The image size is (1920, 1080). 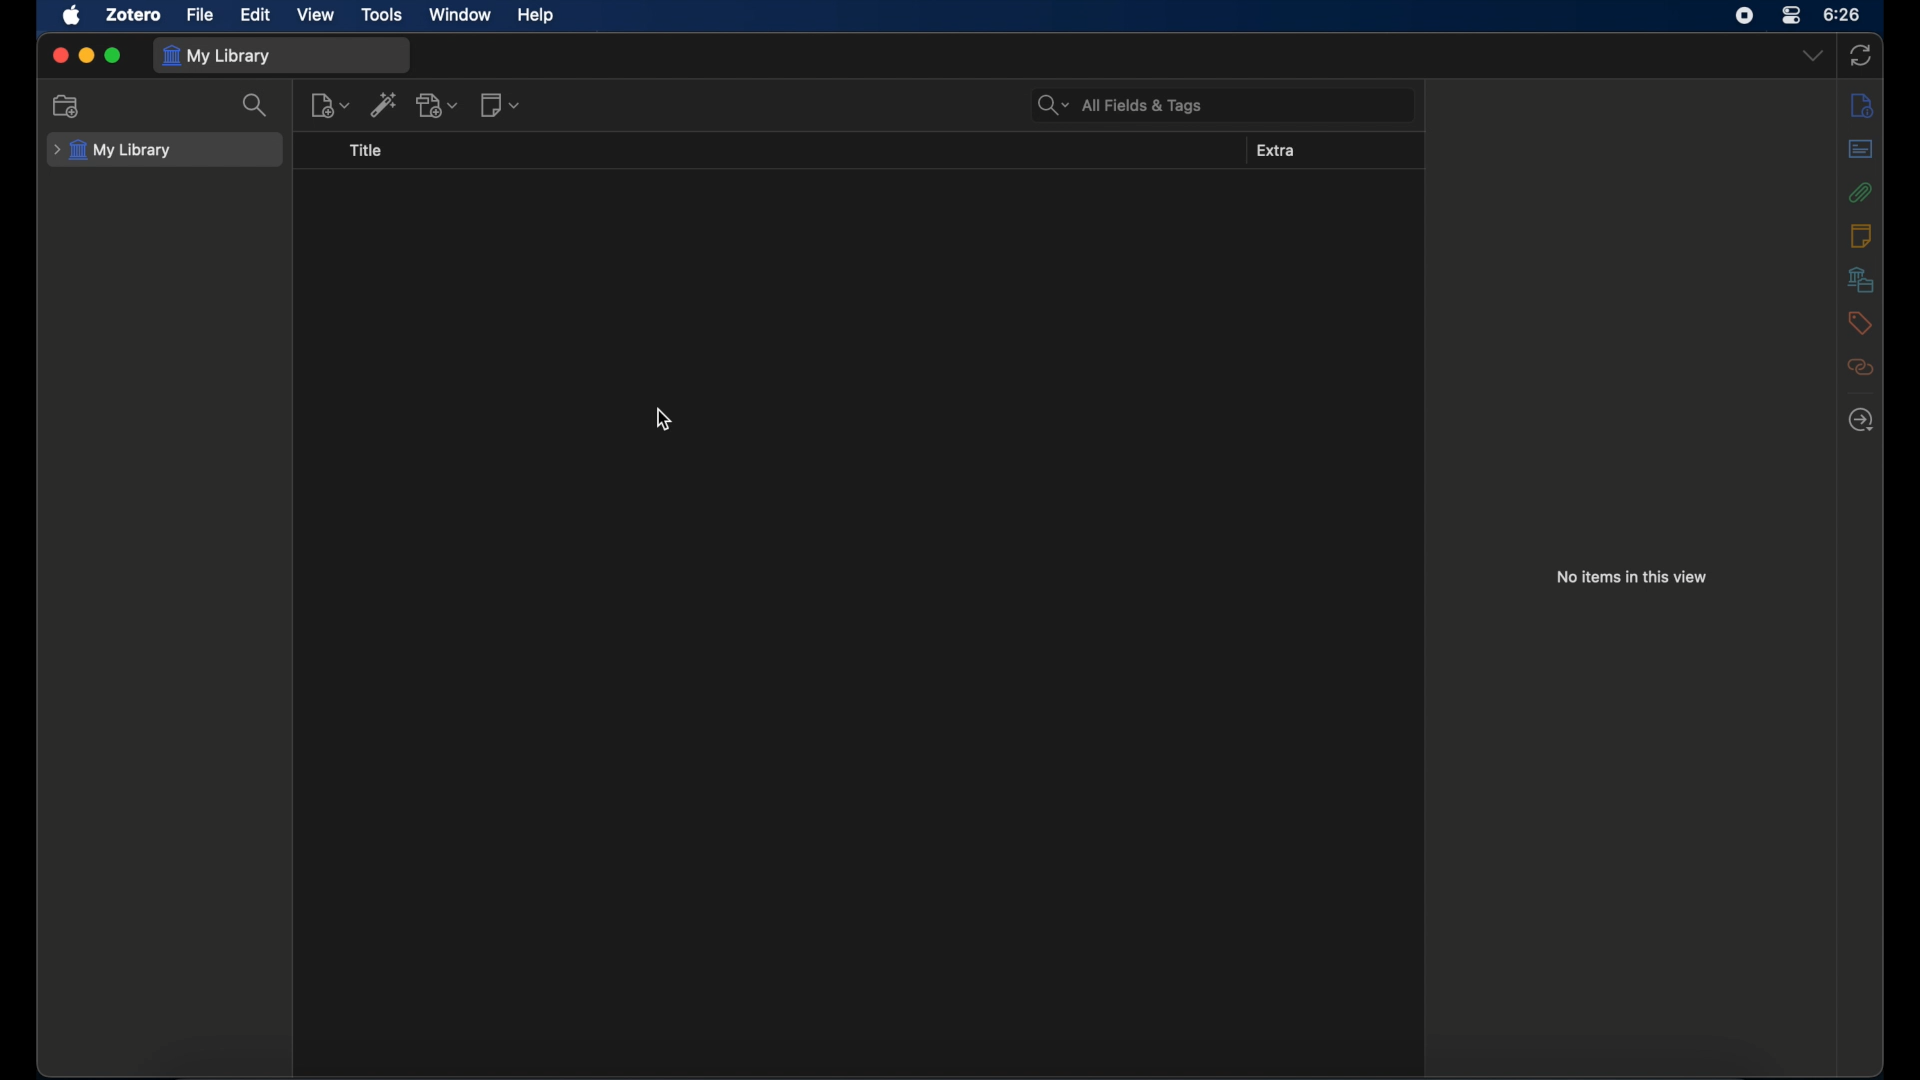 I want to click on zotero, so click(x=134, y=14).